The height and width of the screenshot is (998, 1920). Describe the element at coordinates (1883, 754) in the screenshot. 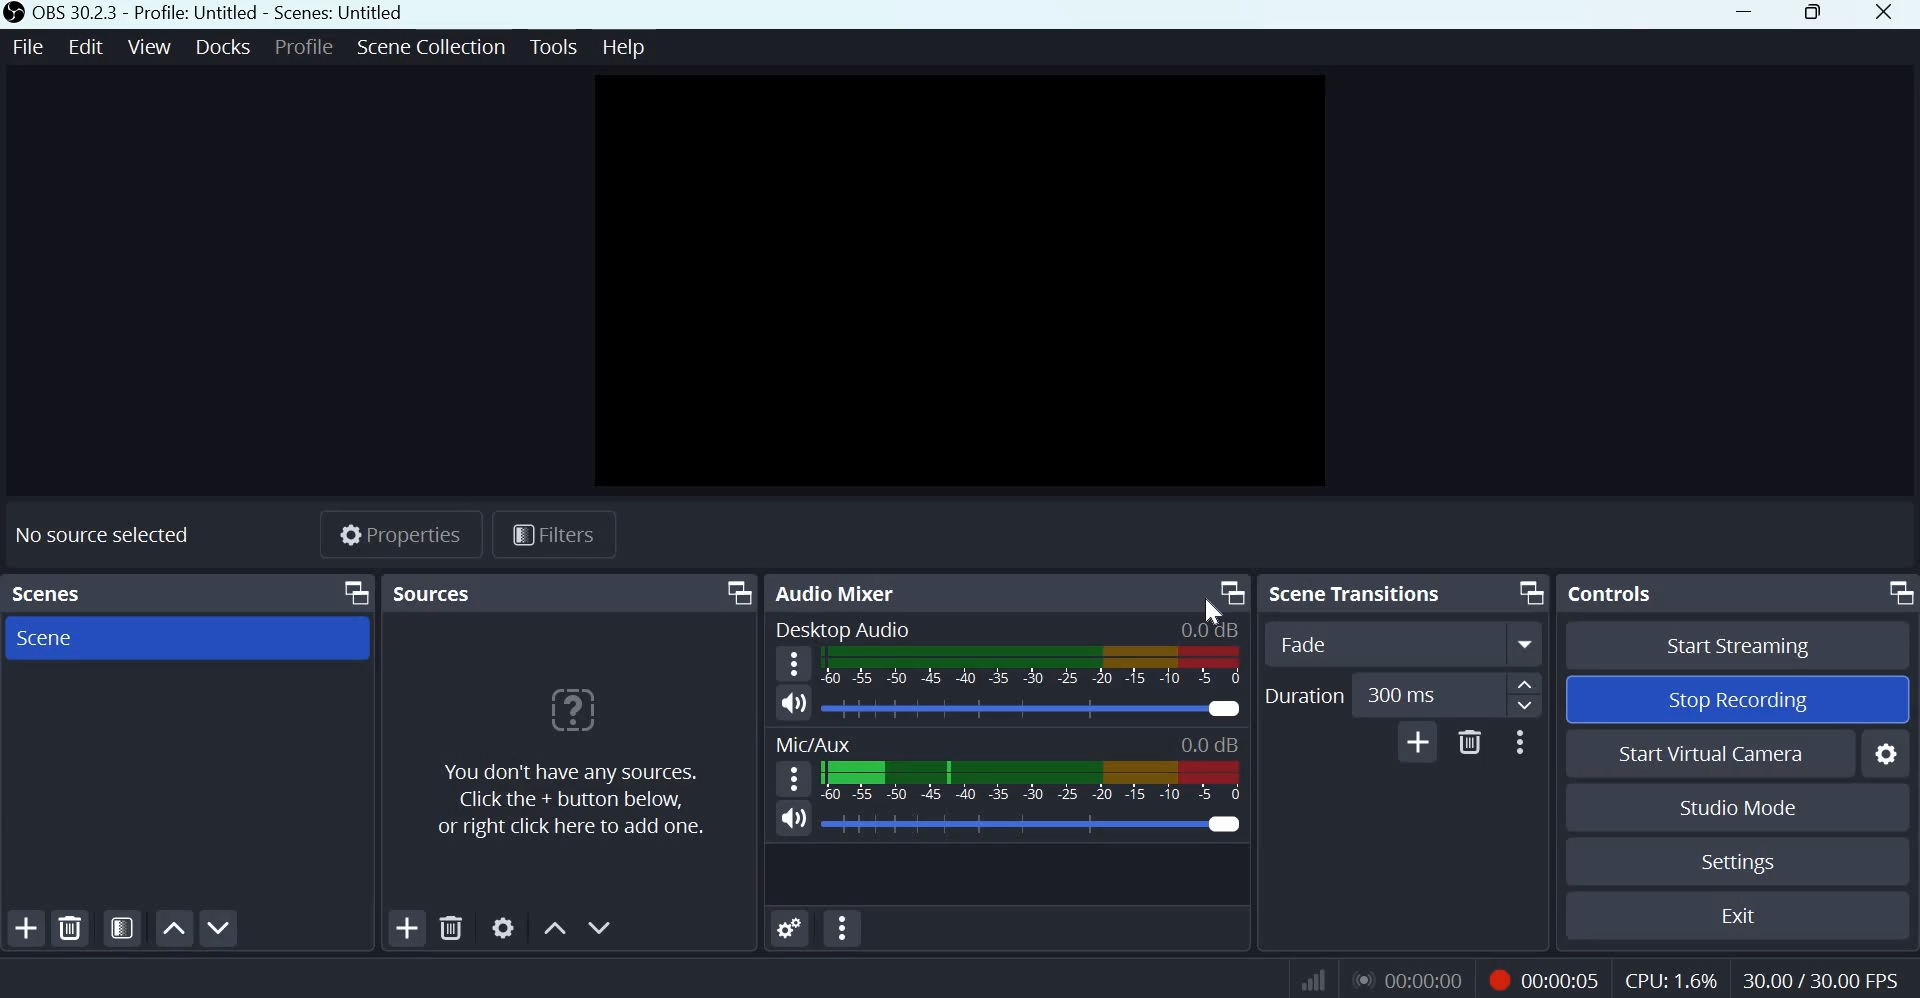

I see `Configure virtual camera` at that location.